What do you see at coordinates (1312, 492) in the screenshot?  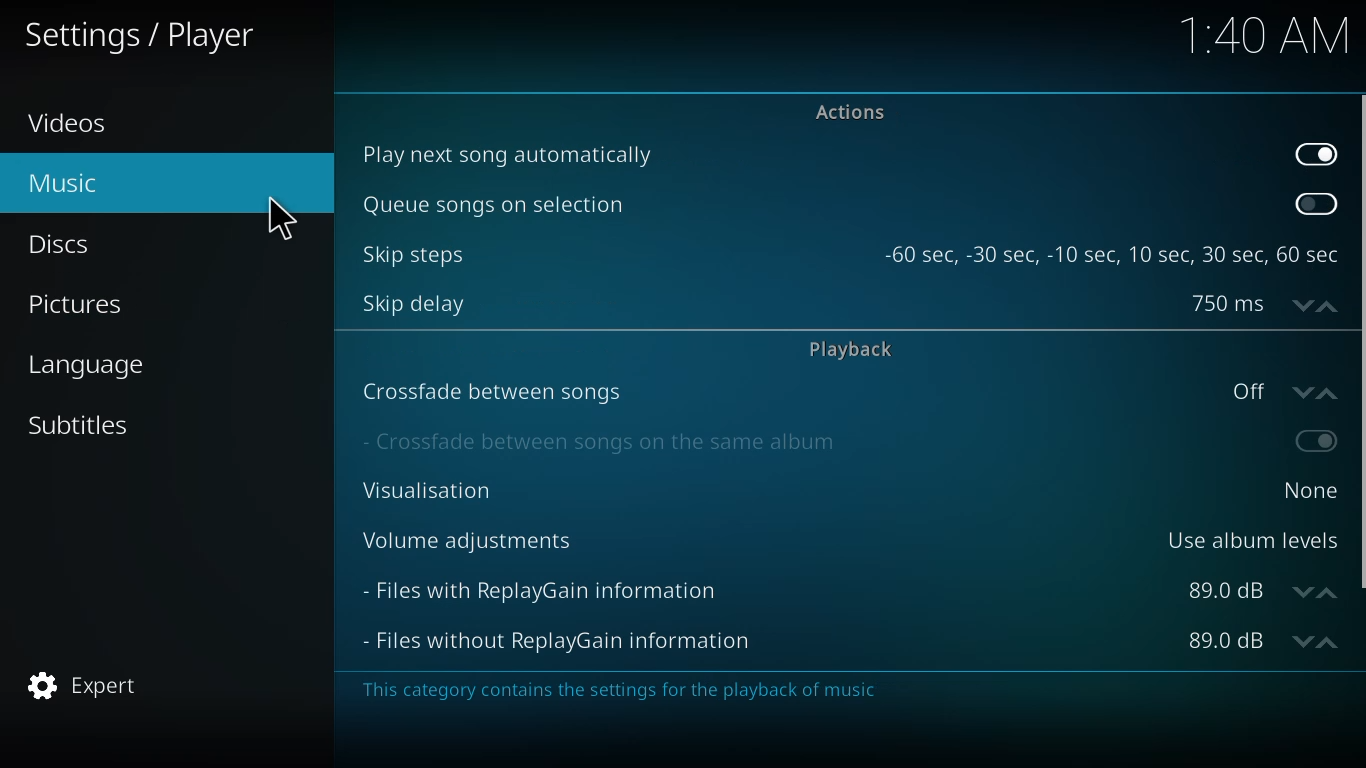 I see `none` at bounding box center [1312, 492].